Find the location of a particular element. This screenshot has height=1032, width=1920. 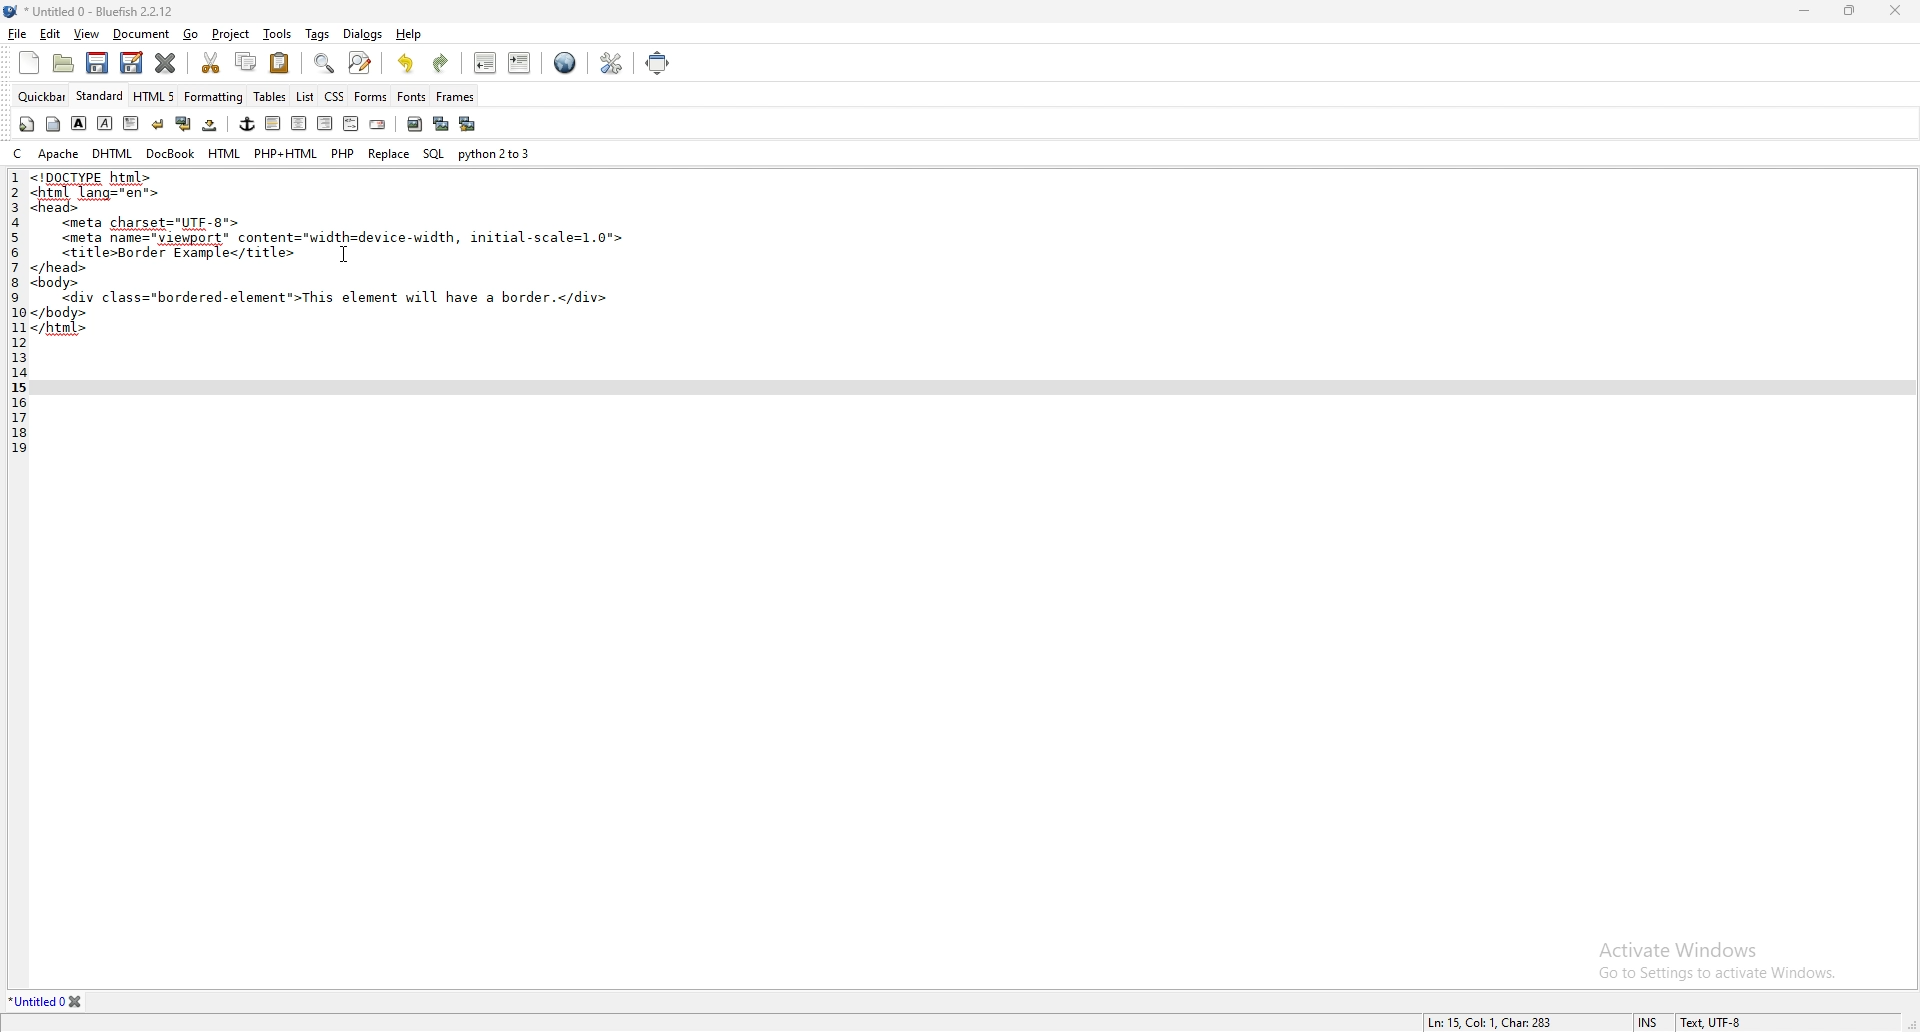

open is located at coordinates (66, 65).